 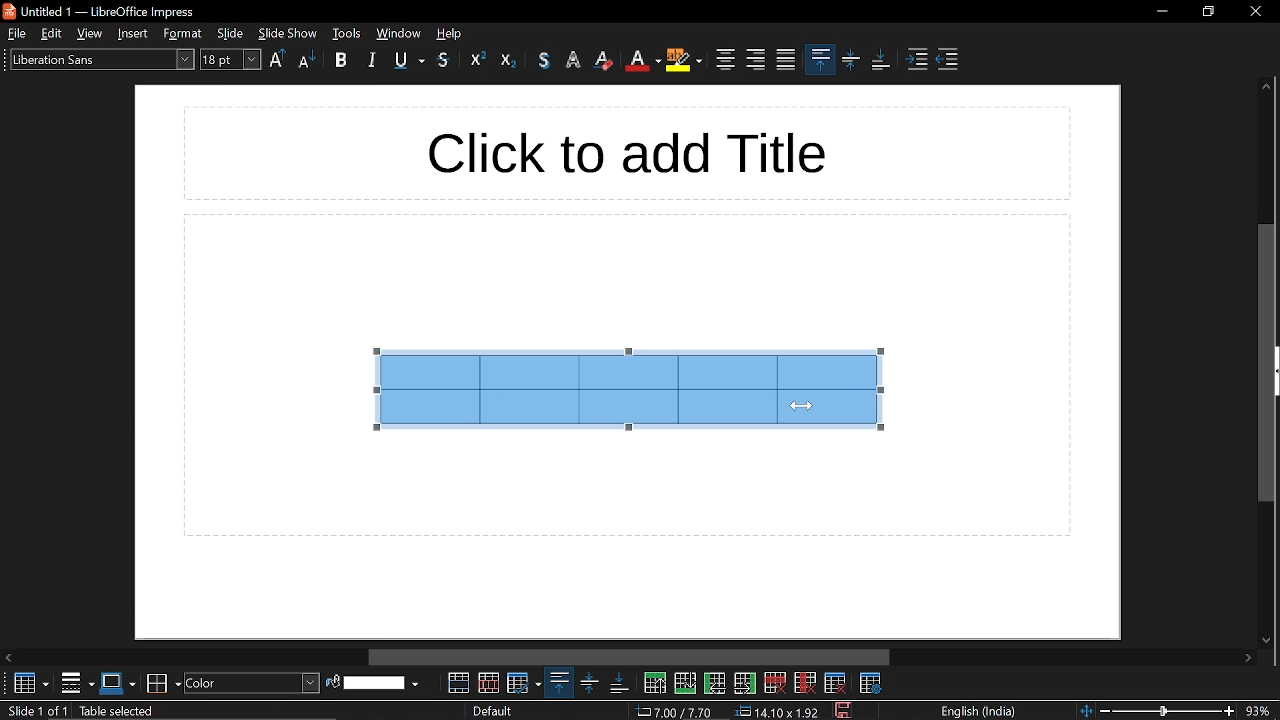 I want to click on delete column, so click(x=803, y=682).